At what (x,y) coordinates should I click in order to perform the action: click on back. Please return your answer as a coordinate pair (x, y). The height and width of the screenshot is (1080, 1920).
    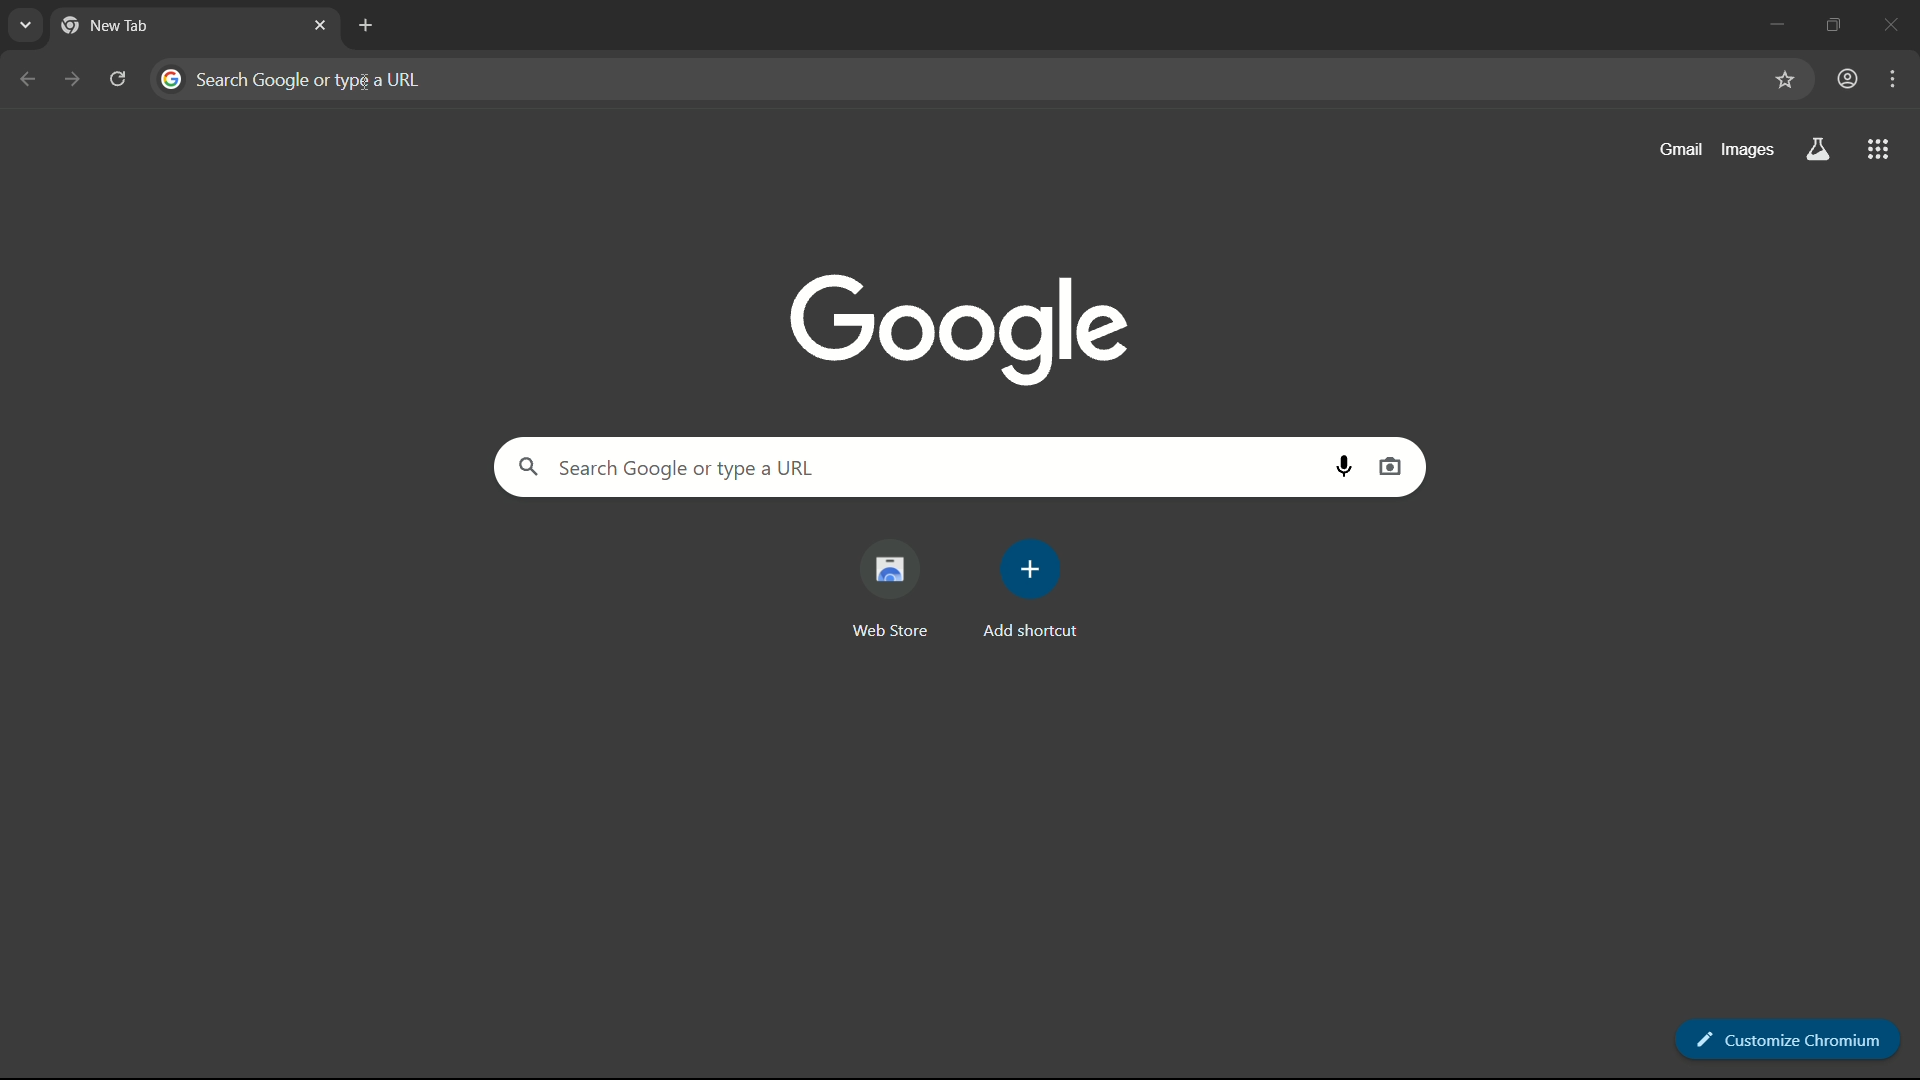
    Looking at the image, I should click on (29, 79).